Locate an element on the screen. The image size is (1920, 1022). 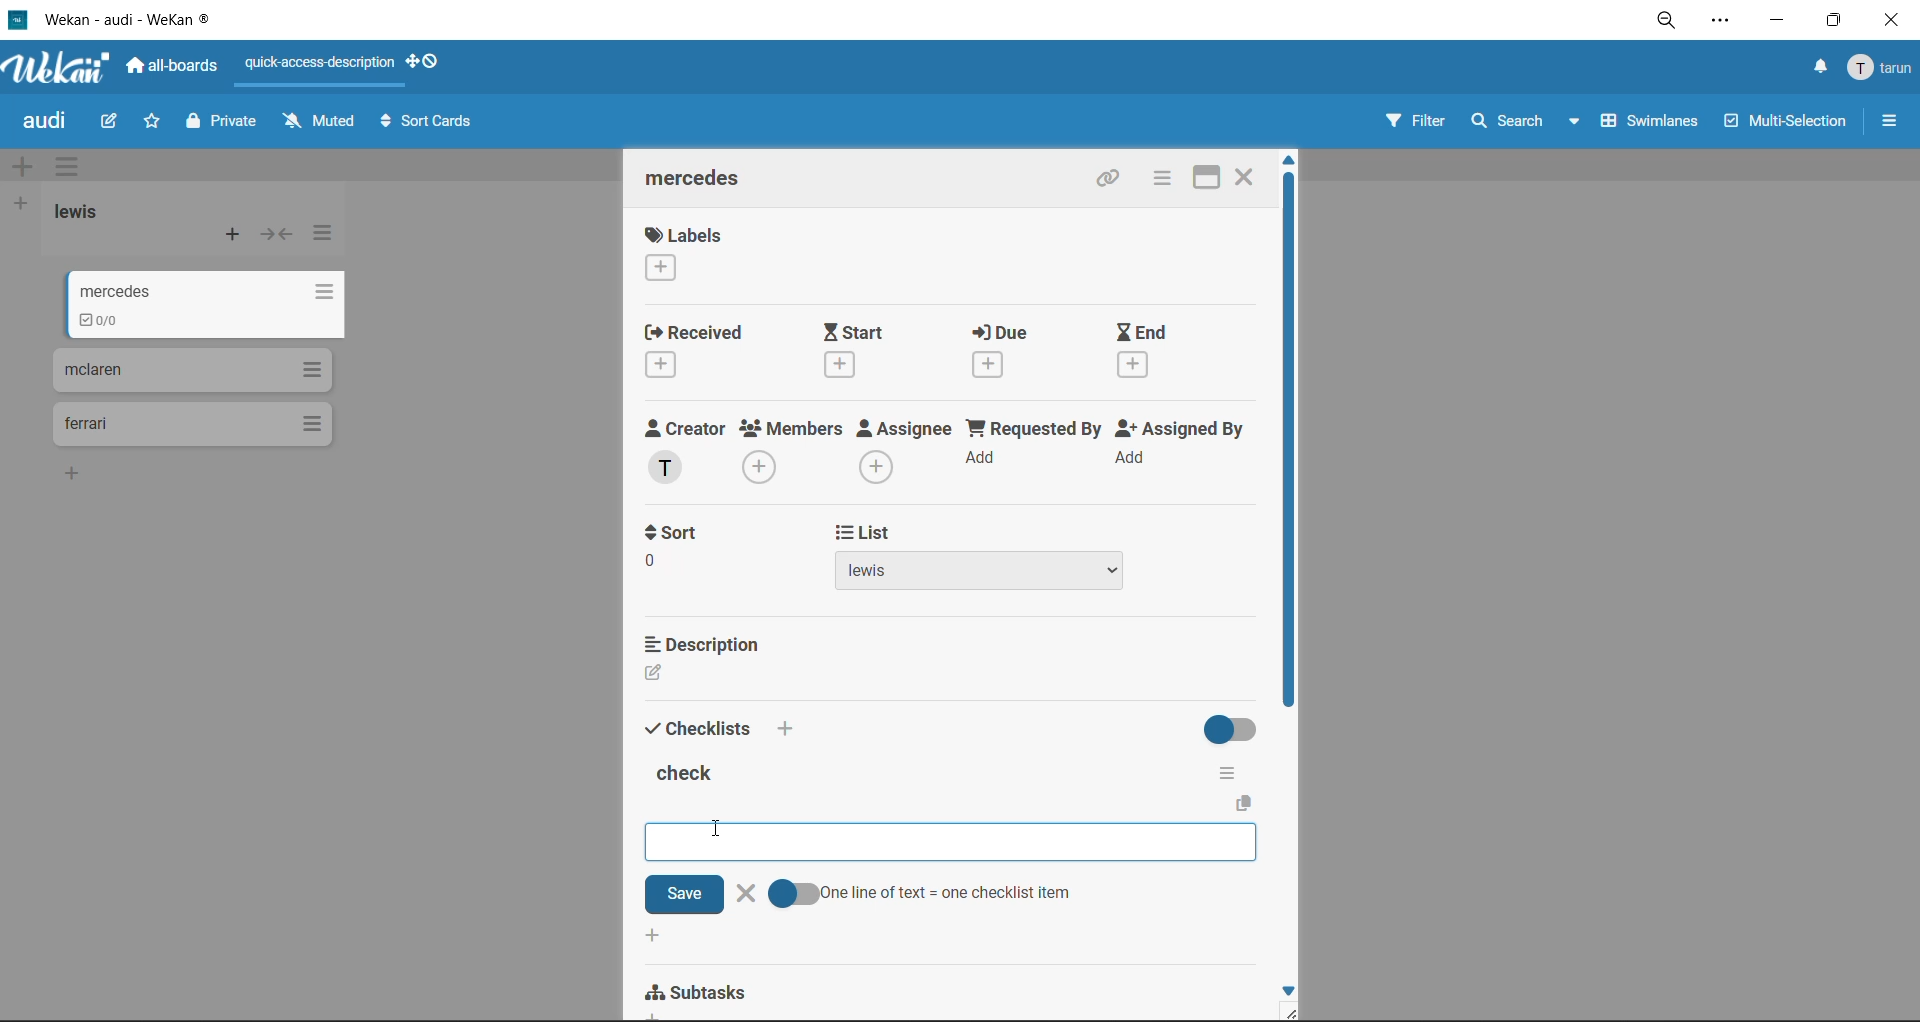
maximize is located at coordinates (1829, 26).